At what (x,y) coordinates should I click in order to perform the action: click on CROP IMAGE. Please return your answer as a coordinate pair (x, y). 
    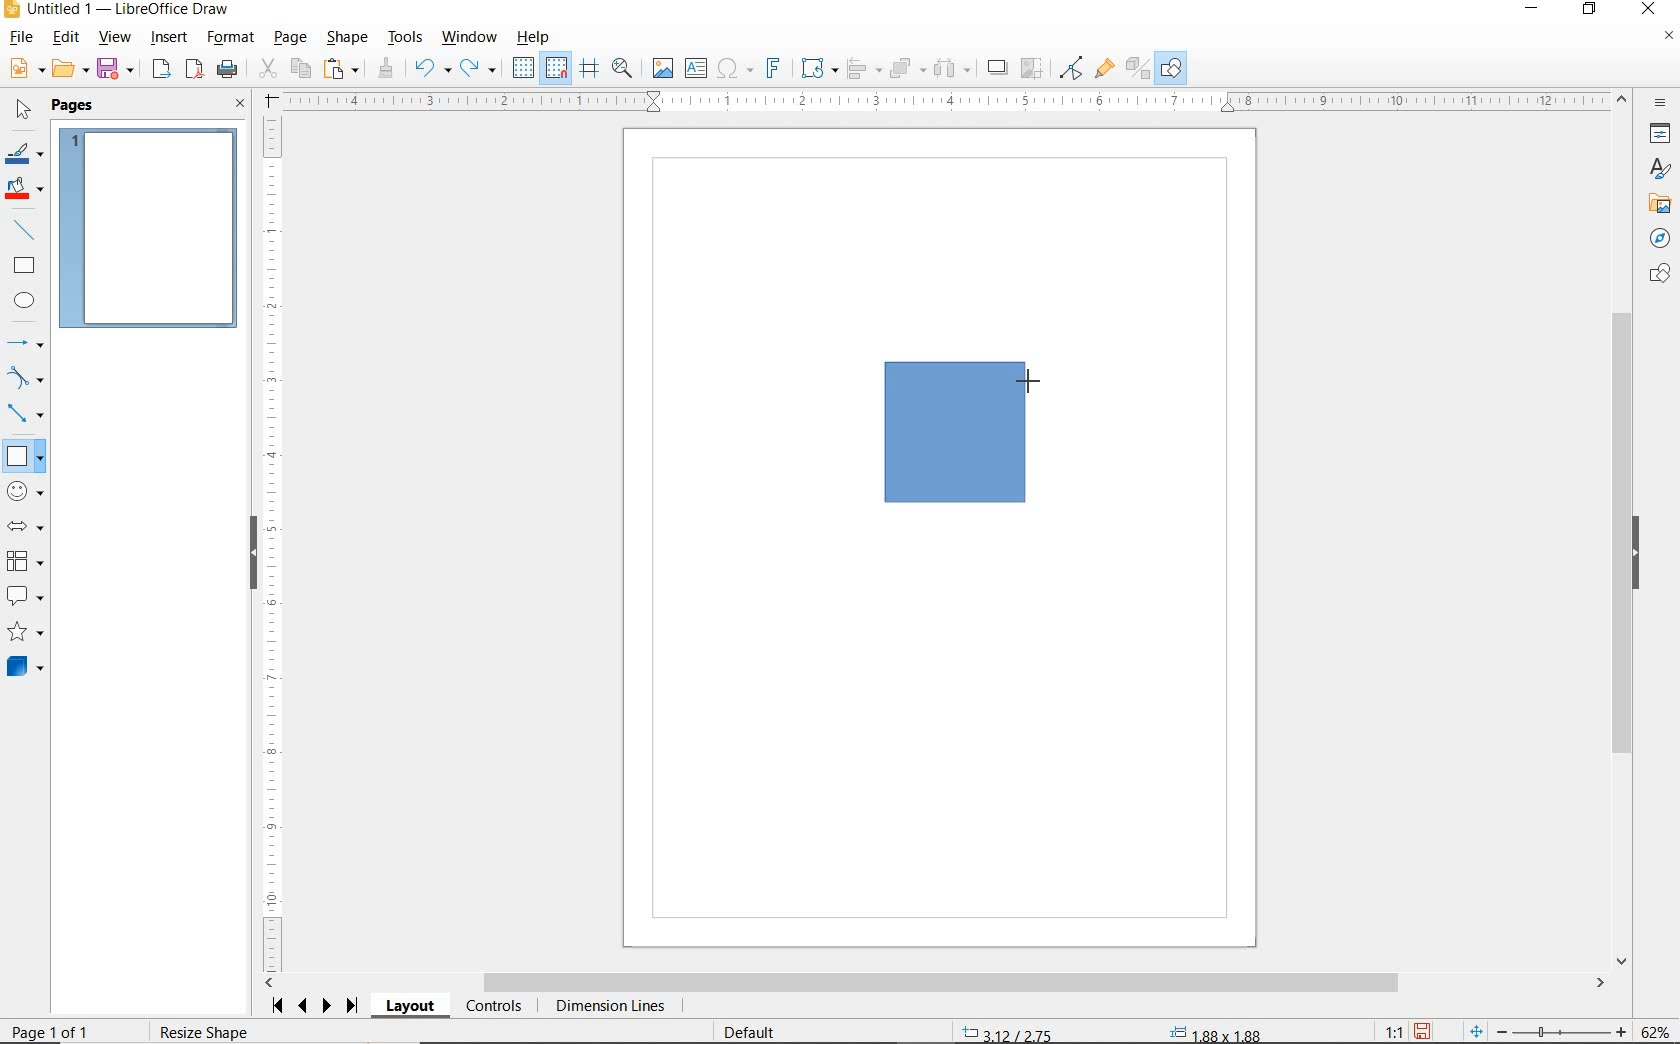
    Looking at the image, I should click on (1033, 69).